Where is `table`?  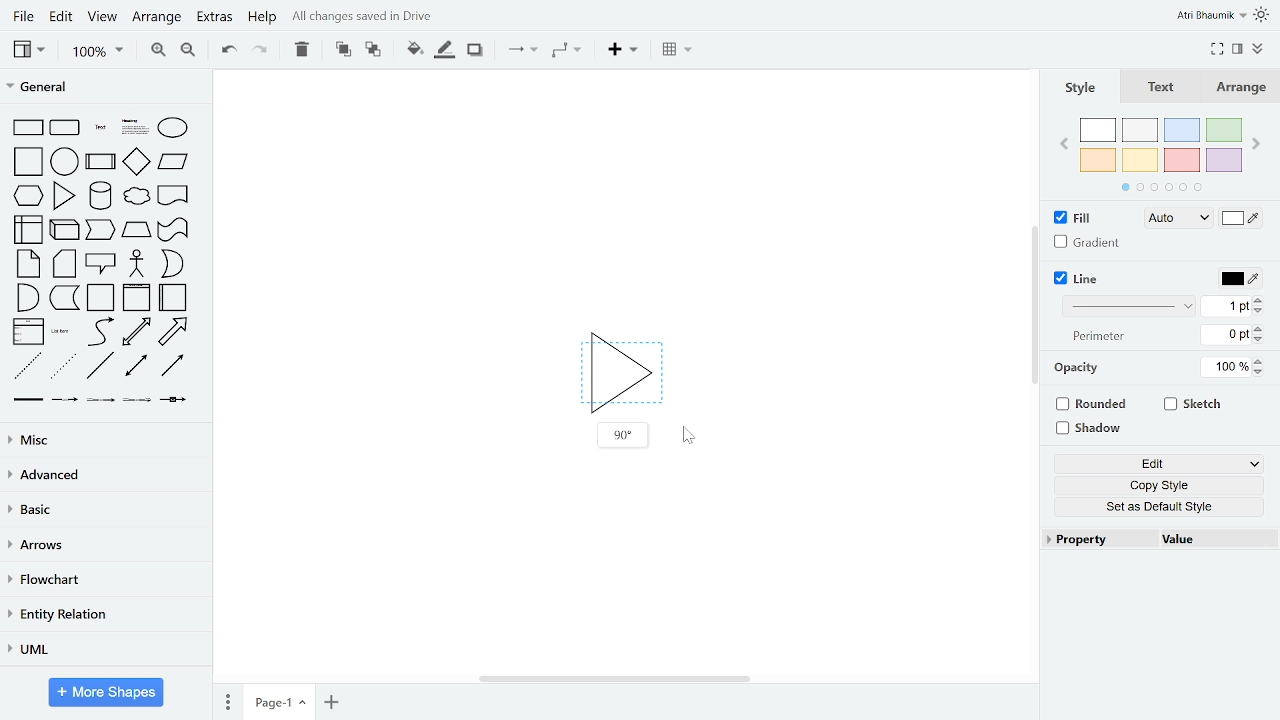
table is located at coordinates (678, 51).